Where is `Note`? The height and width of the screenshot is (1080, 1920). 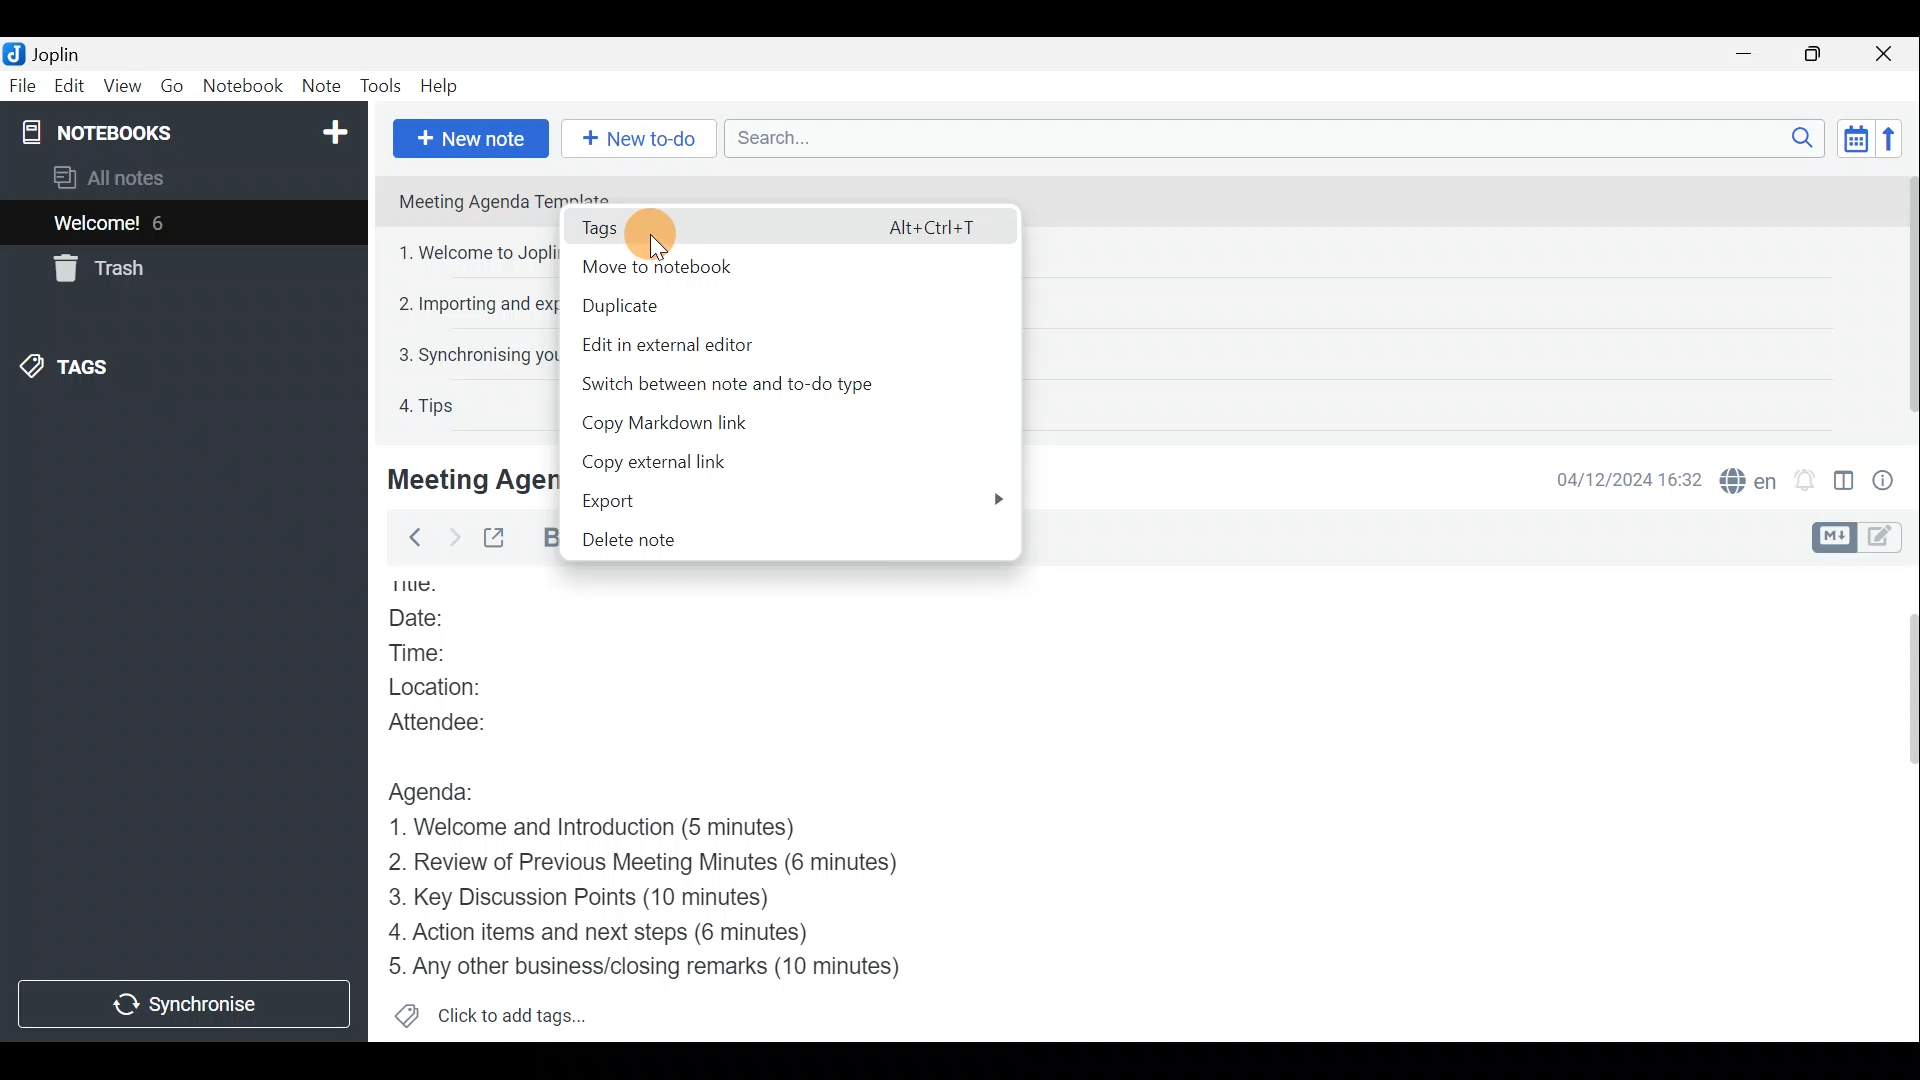
Note is located at coordinates (319, 82).